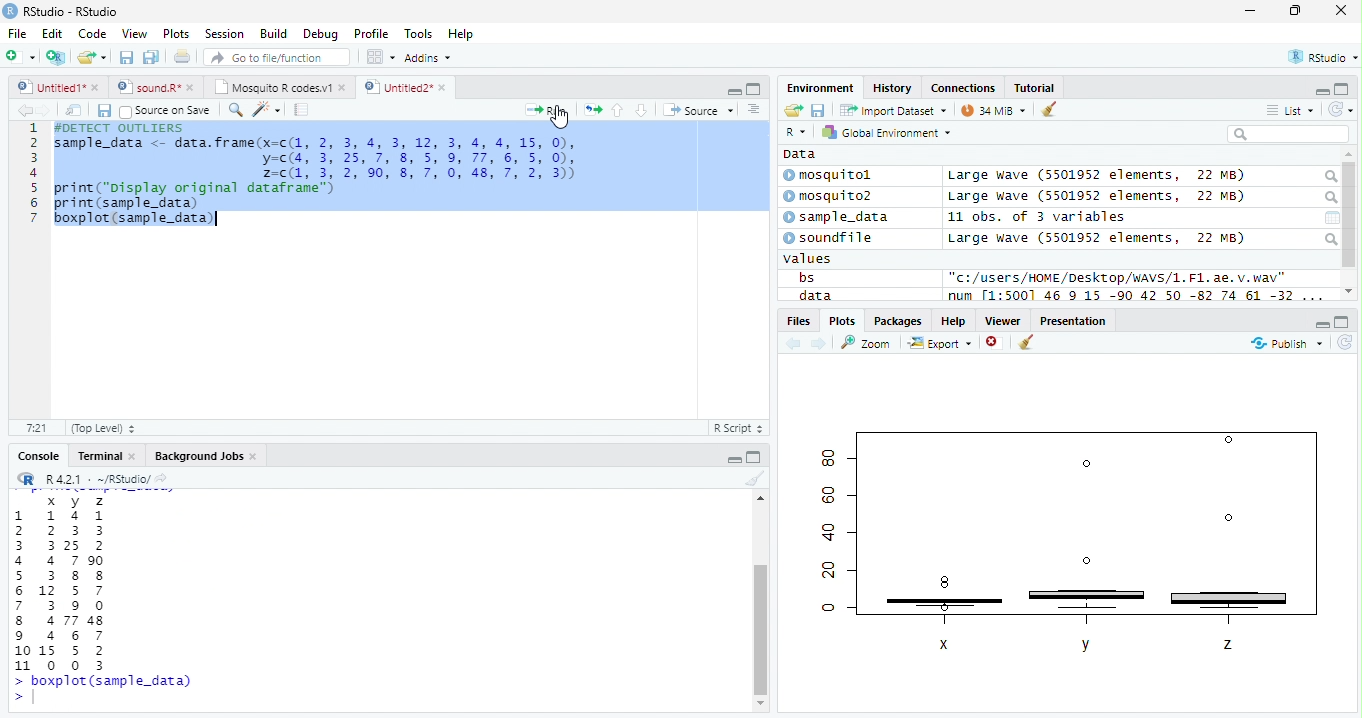 Image resolution: width=1362 pixels, height=718 pixels. What do you see at coordinates (1330, 239) in the screenshot?
I see `search` at bounding box center [1330, 239].